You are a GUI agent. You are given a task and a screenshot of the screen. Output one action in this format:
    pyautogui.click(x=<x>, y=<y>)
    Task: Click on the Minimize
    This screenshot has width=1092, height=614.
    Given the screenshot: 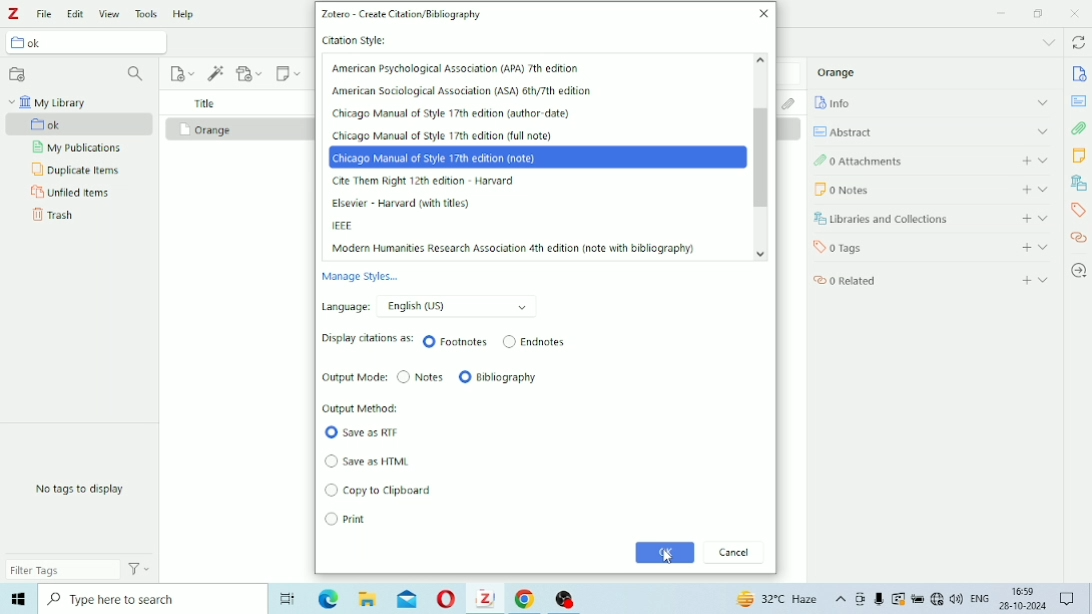 What is the action you would take?
    pyautogui.click(x=1001, y=13)
    